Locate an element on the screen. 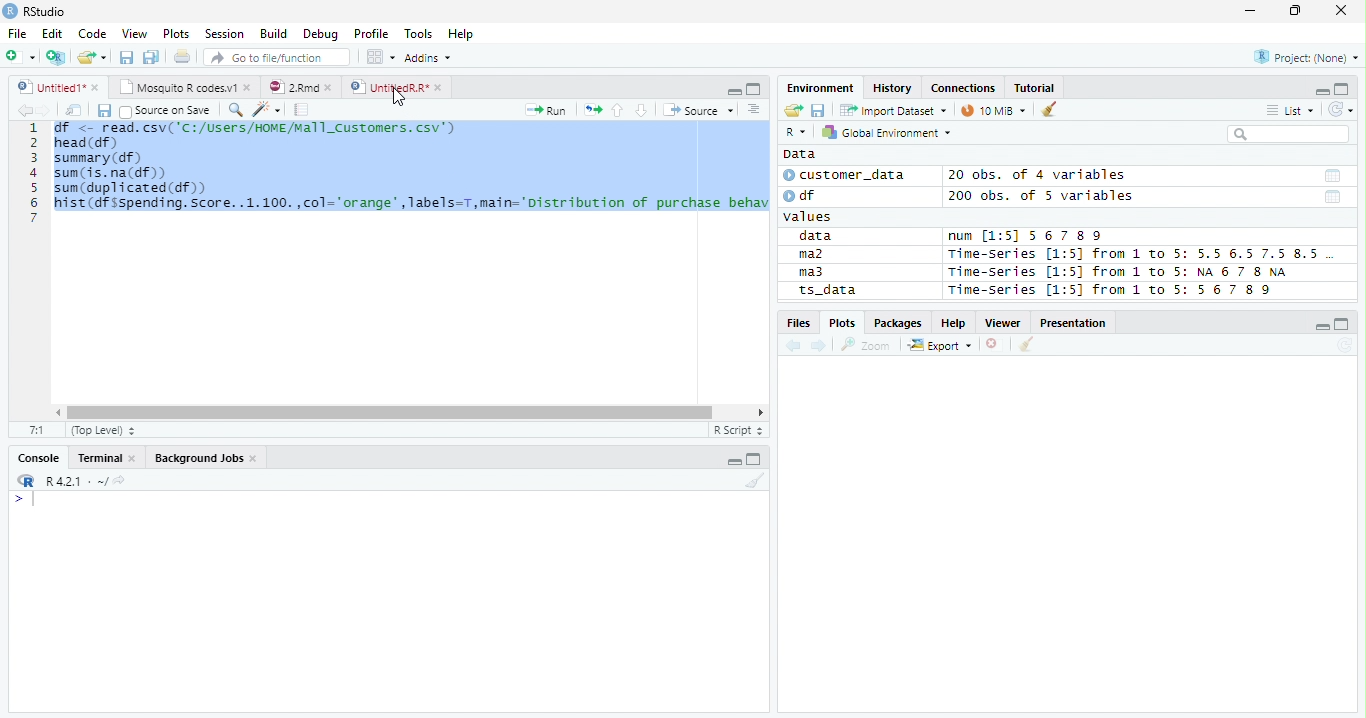  Console is located at coordinates (39, 456).